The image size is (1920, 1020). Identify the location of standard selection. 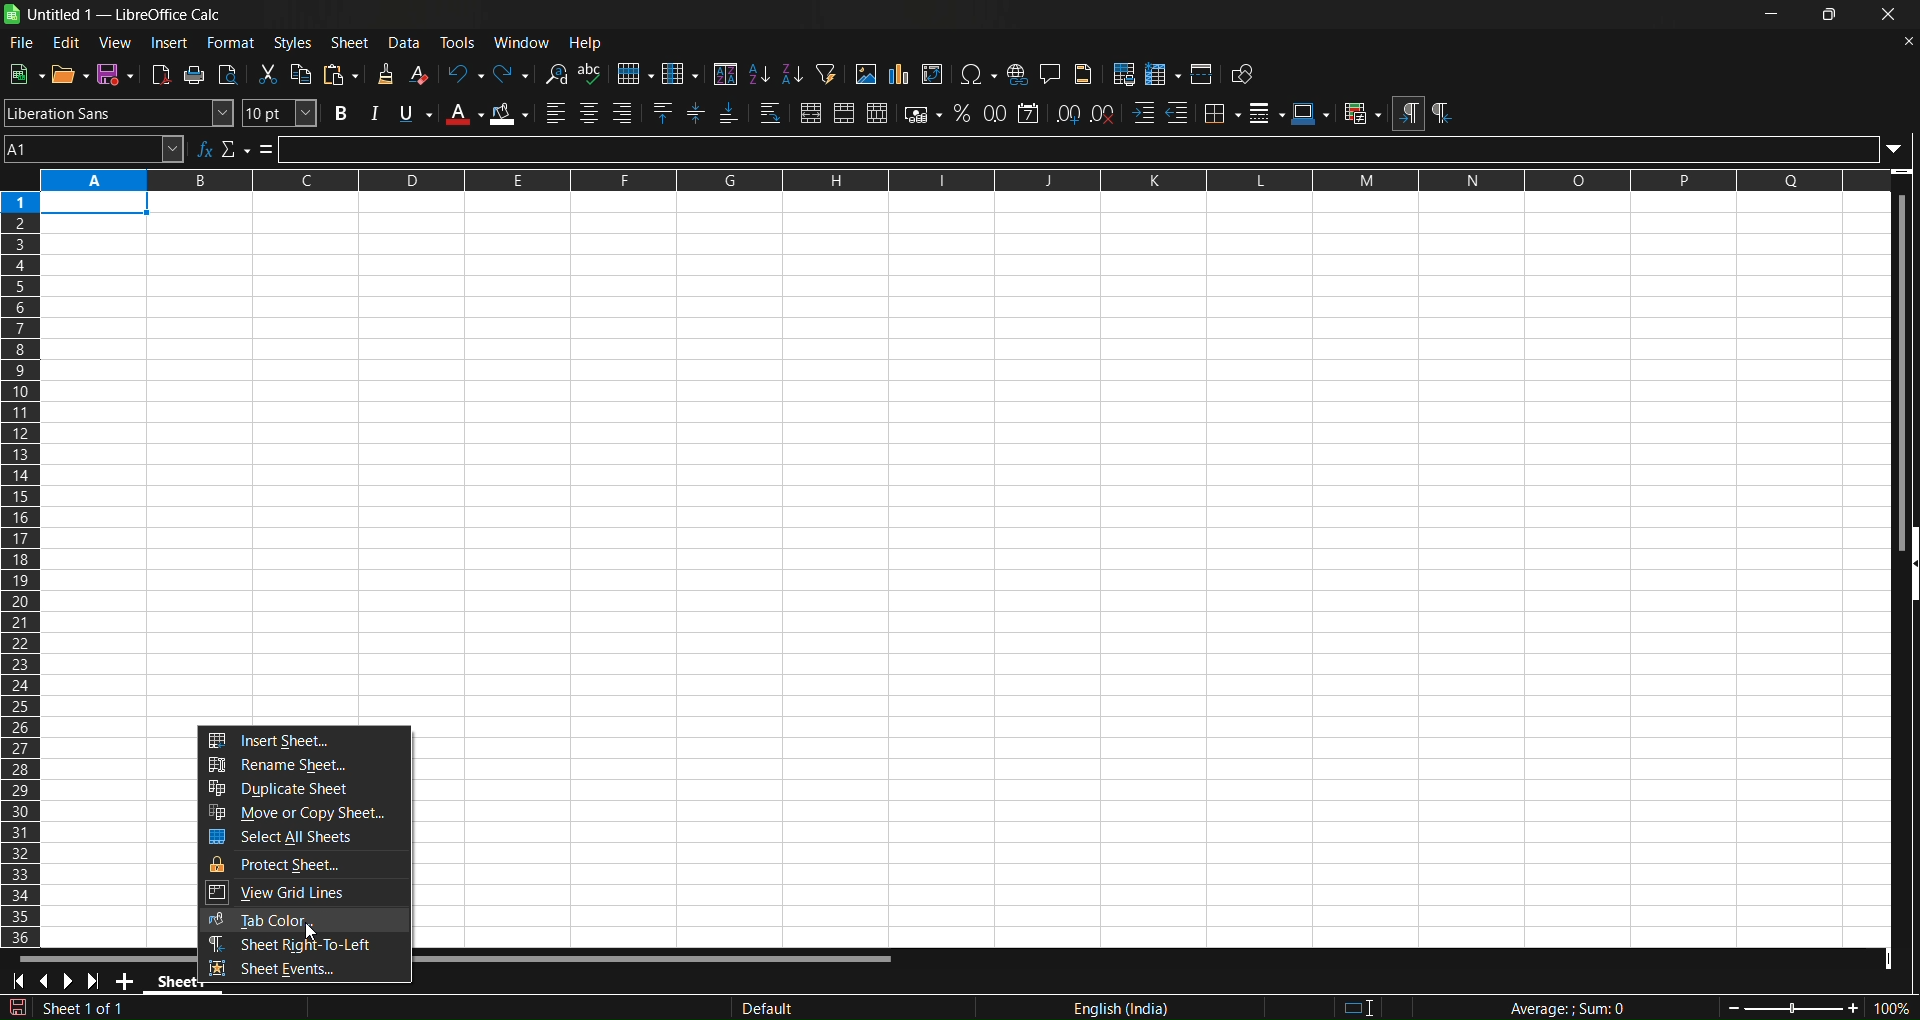
(1371, 1005).